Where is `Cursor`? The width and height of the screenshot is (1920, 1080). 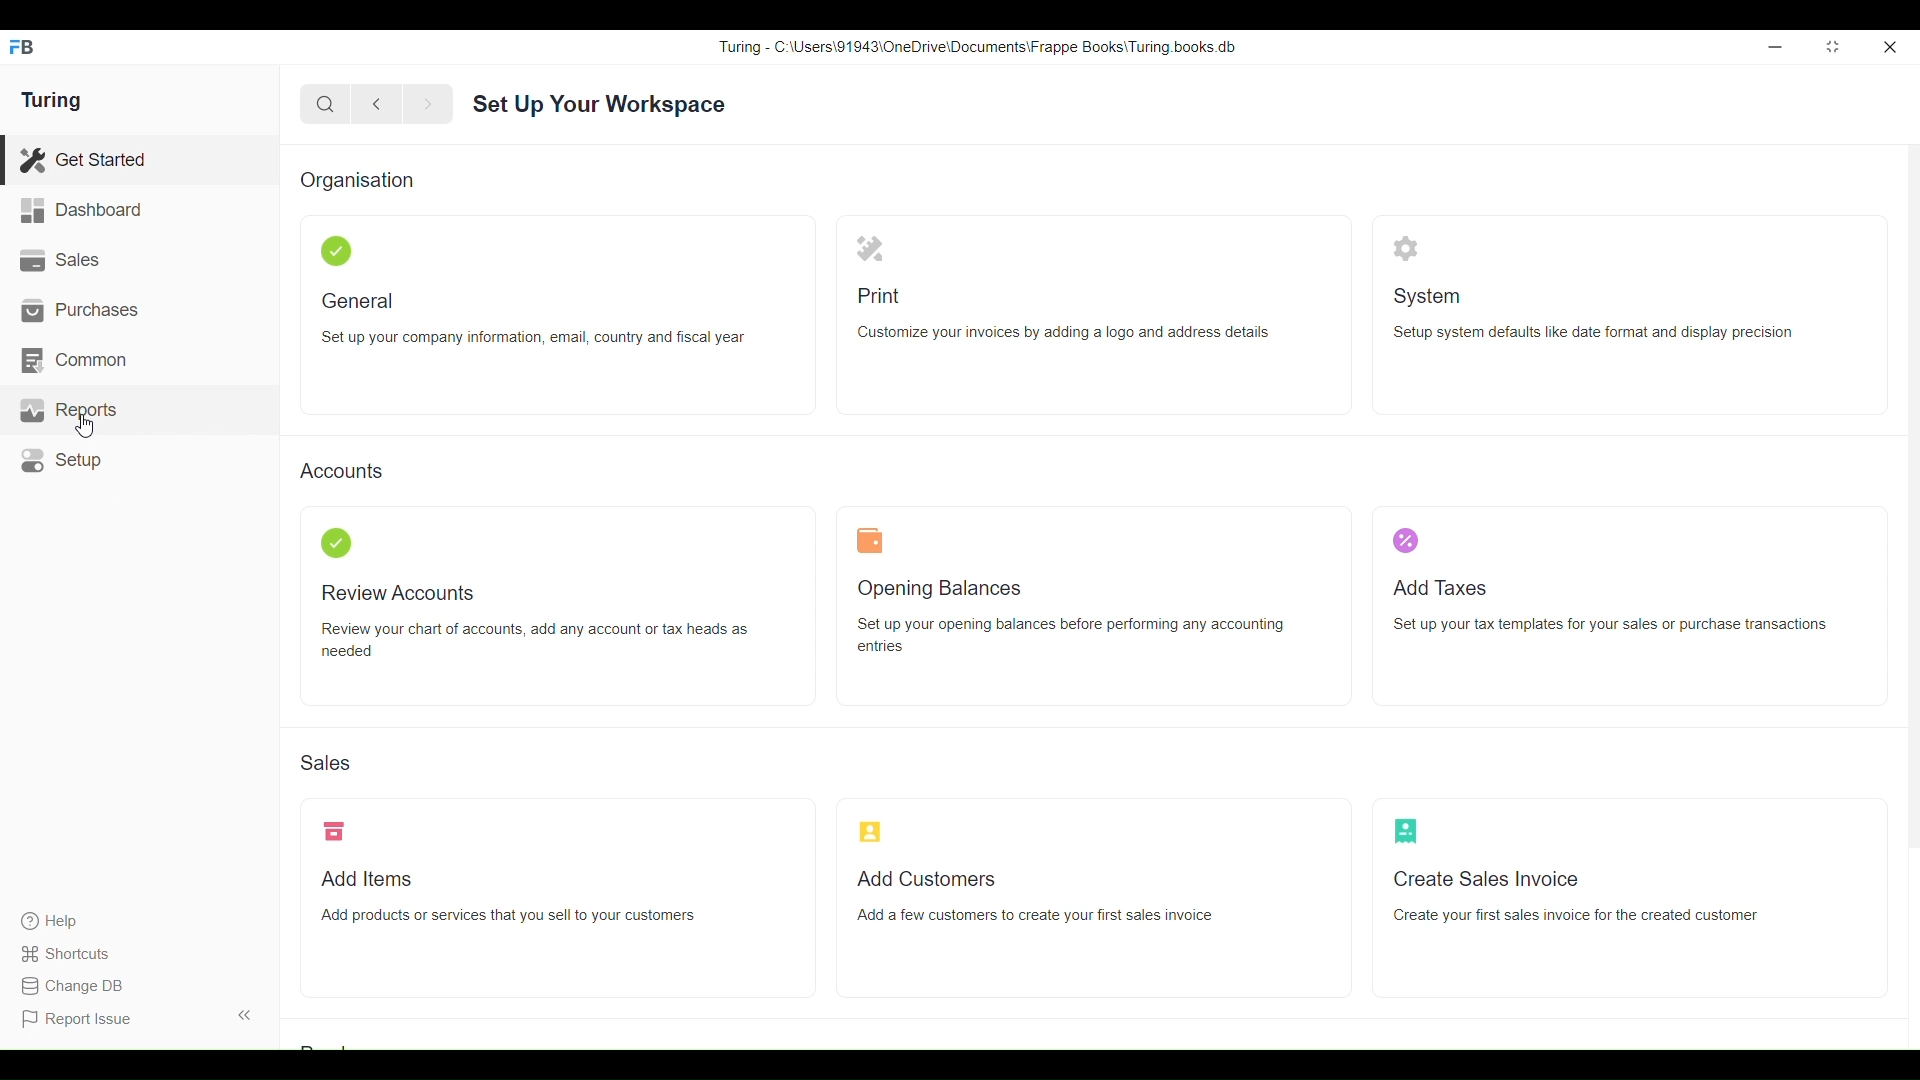 Cursor is located at coordinates (84, 426).